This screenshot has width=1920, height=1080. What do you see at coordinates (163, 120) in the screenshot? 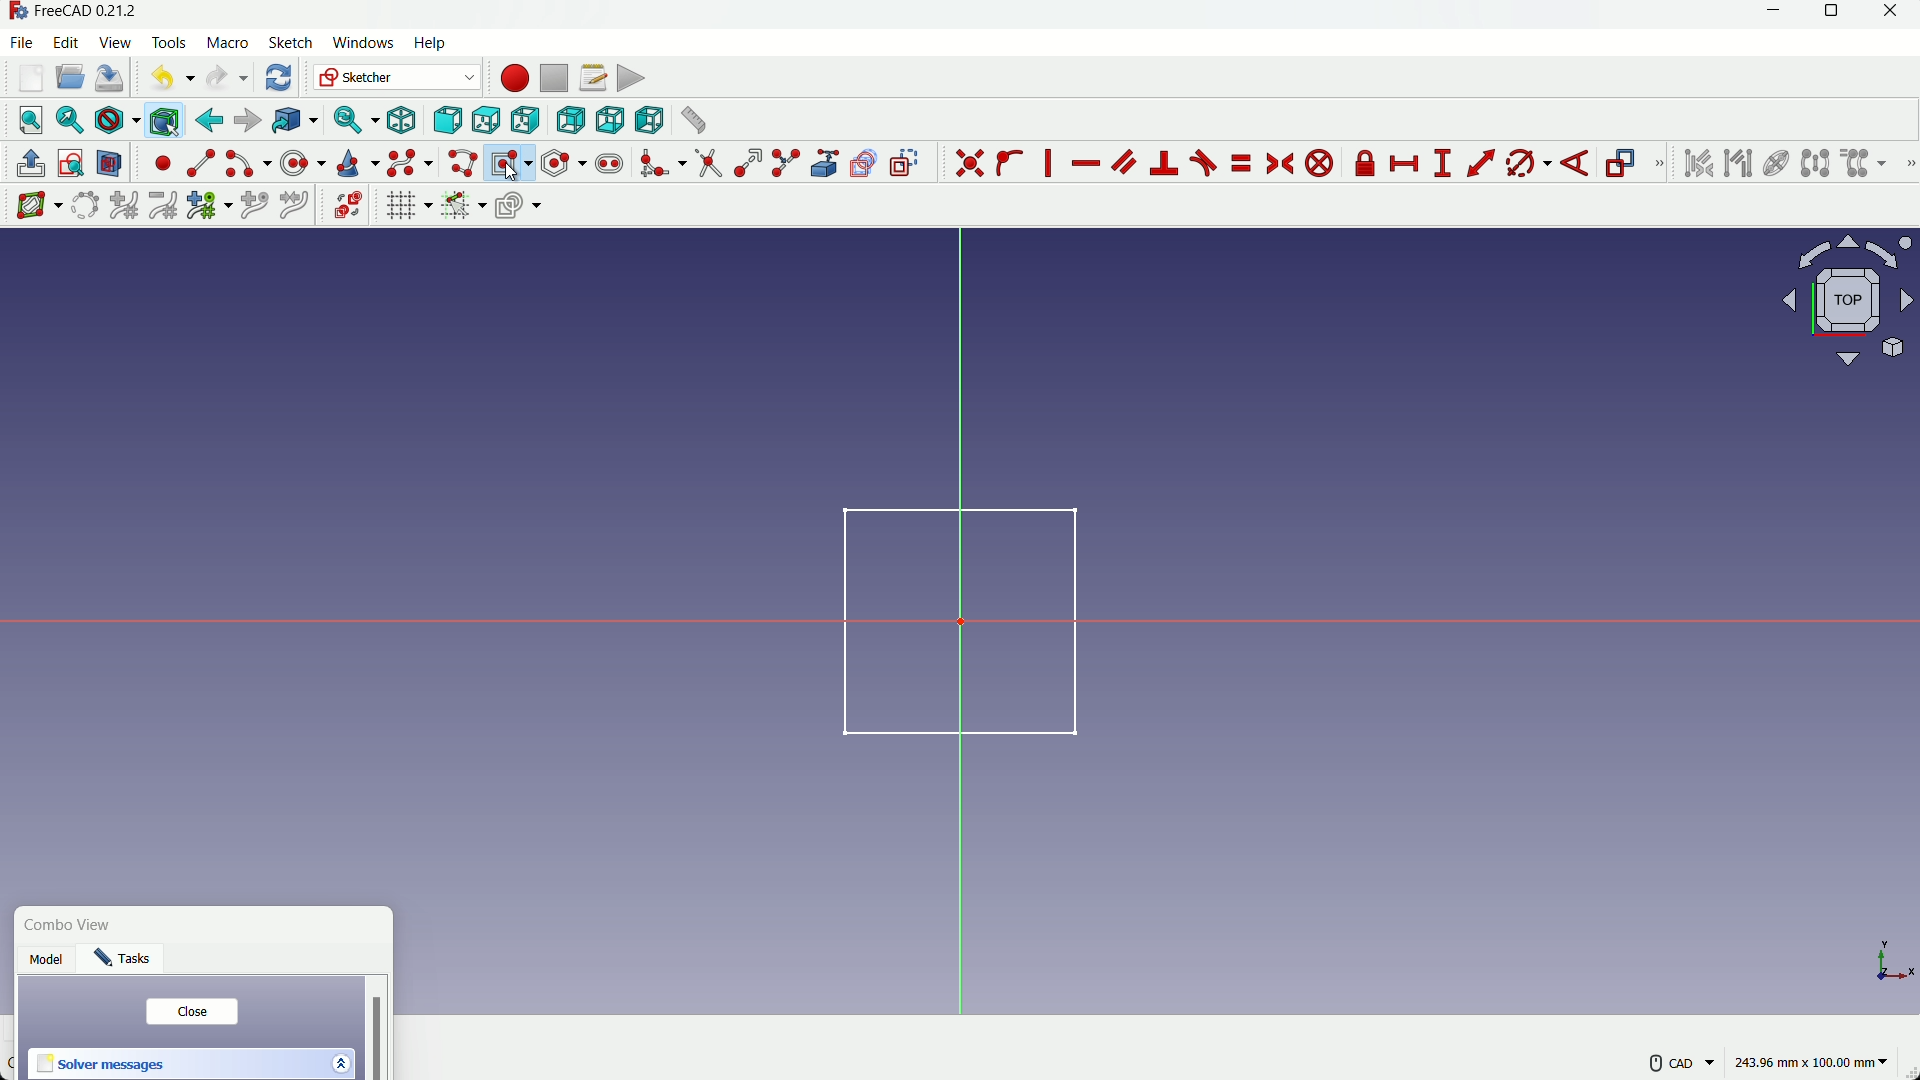
I see `bounding box` at bounding box center [163, 120].